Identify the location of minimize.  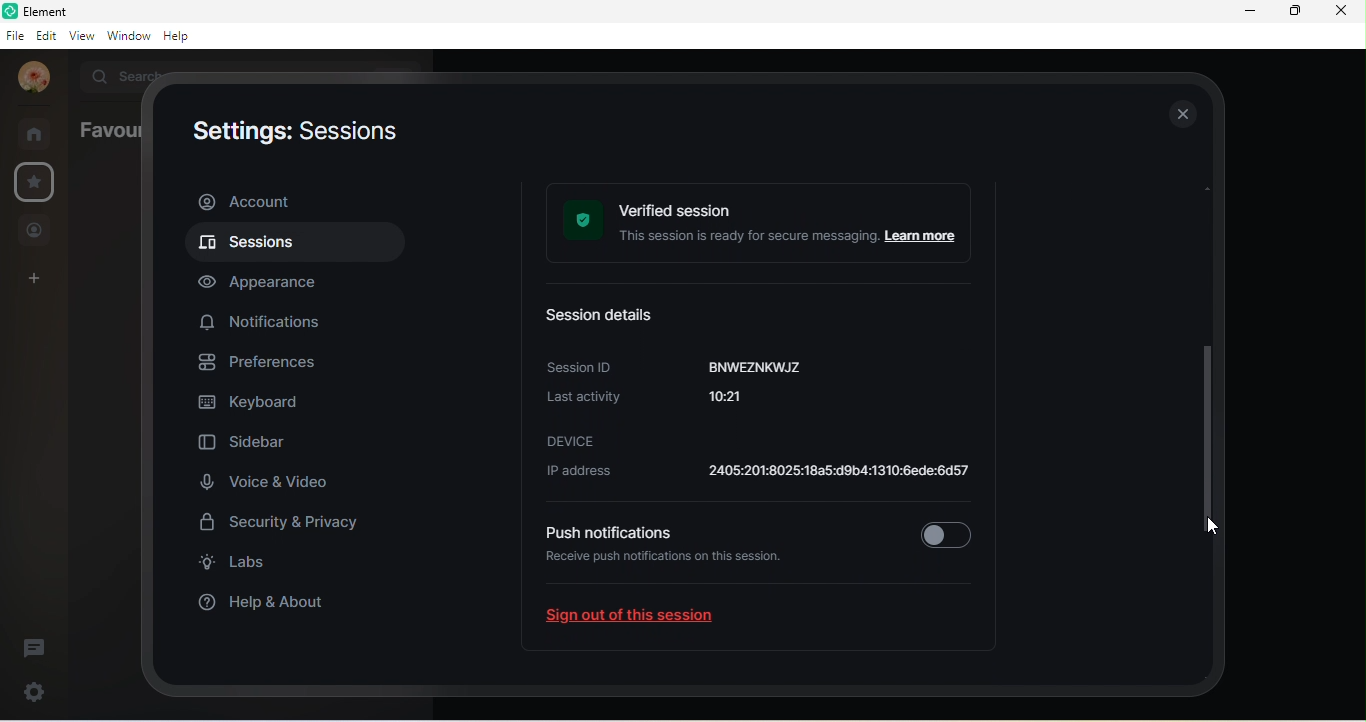
(1250, 11).